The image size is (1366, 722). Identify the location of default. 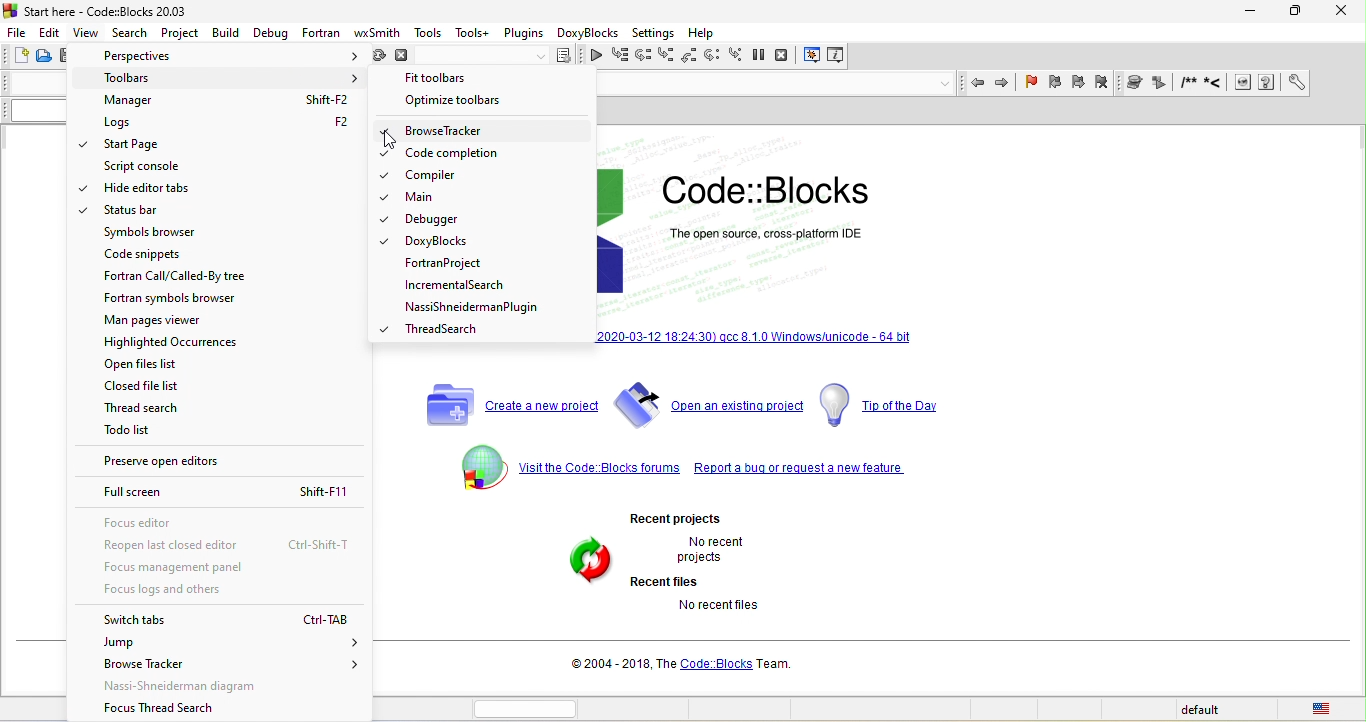
(1201, 711).